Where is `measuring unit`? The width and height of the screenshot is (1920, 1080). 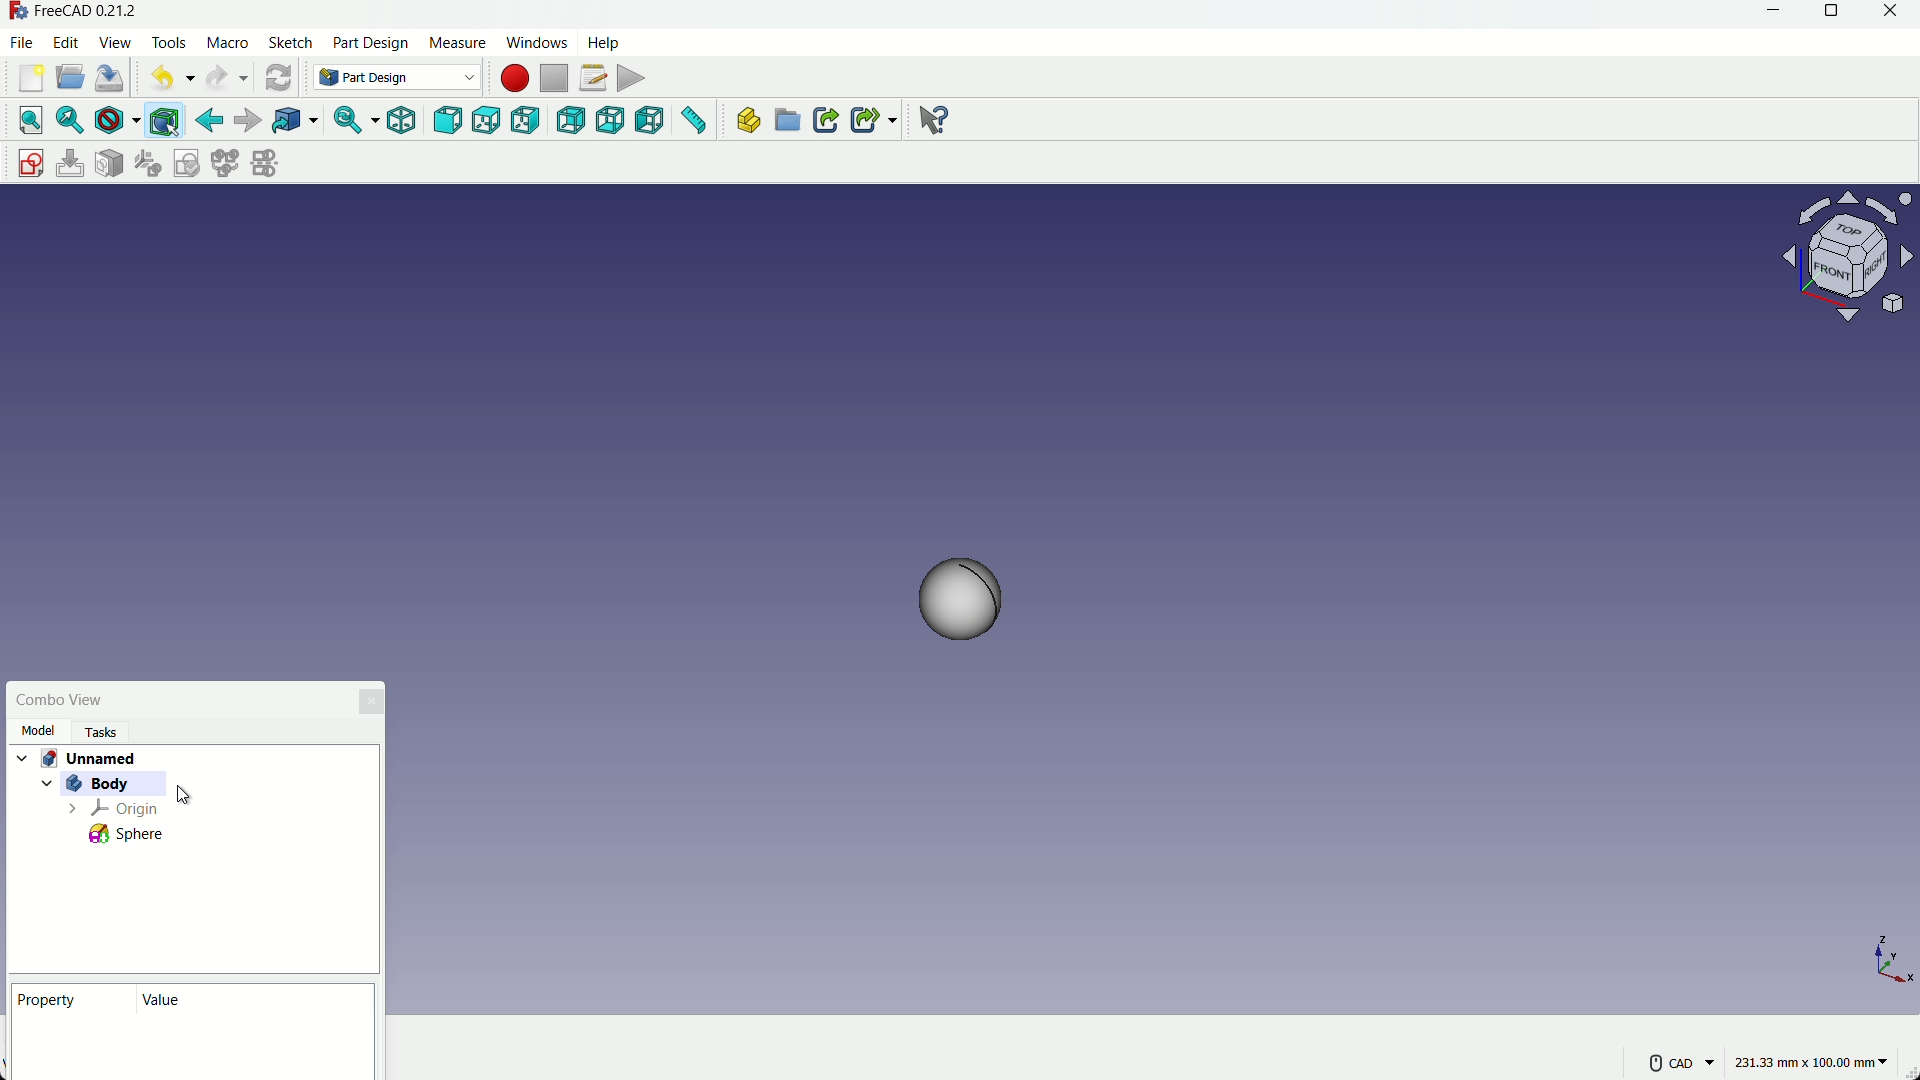
measuring unit is located at coordinates (1814, 1060).